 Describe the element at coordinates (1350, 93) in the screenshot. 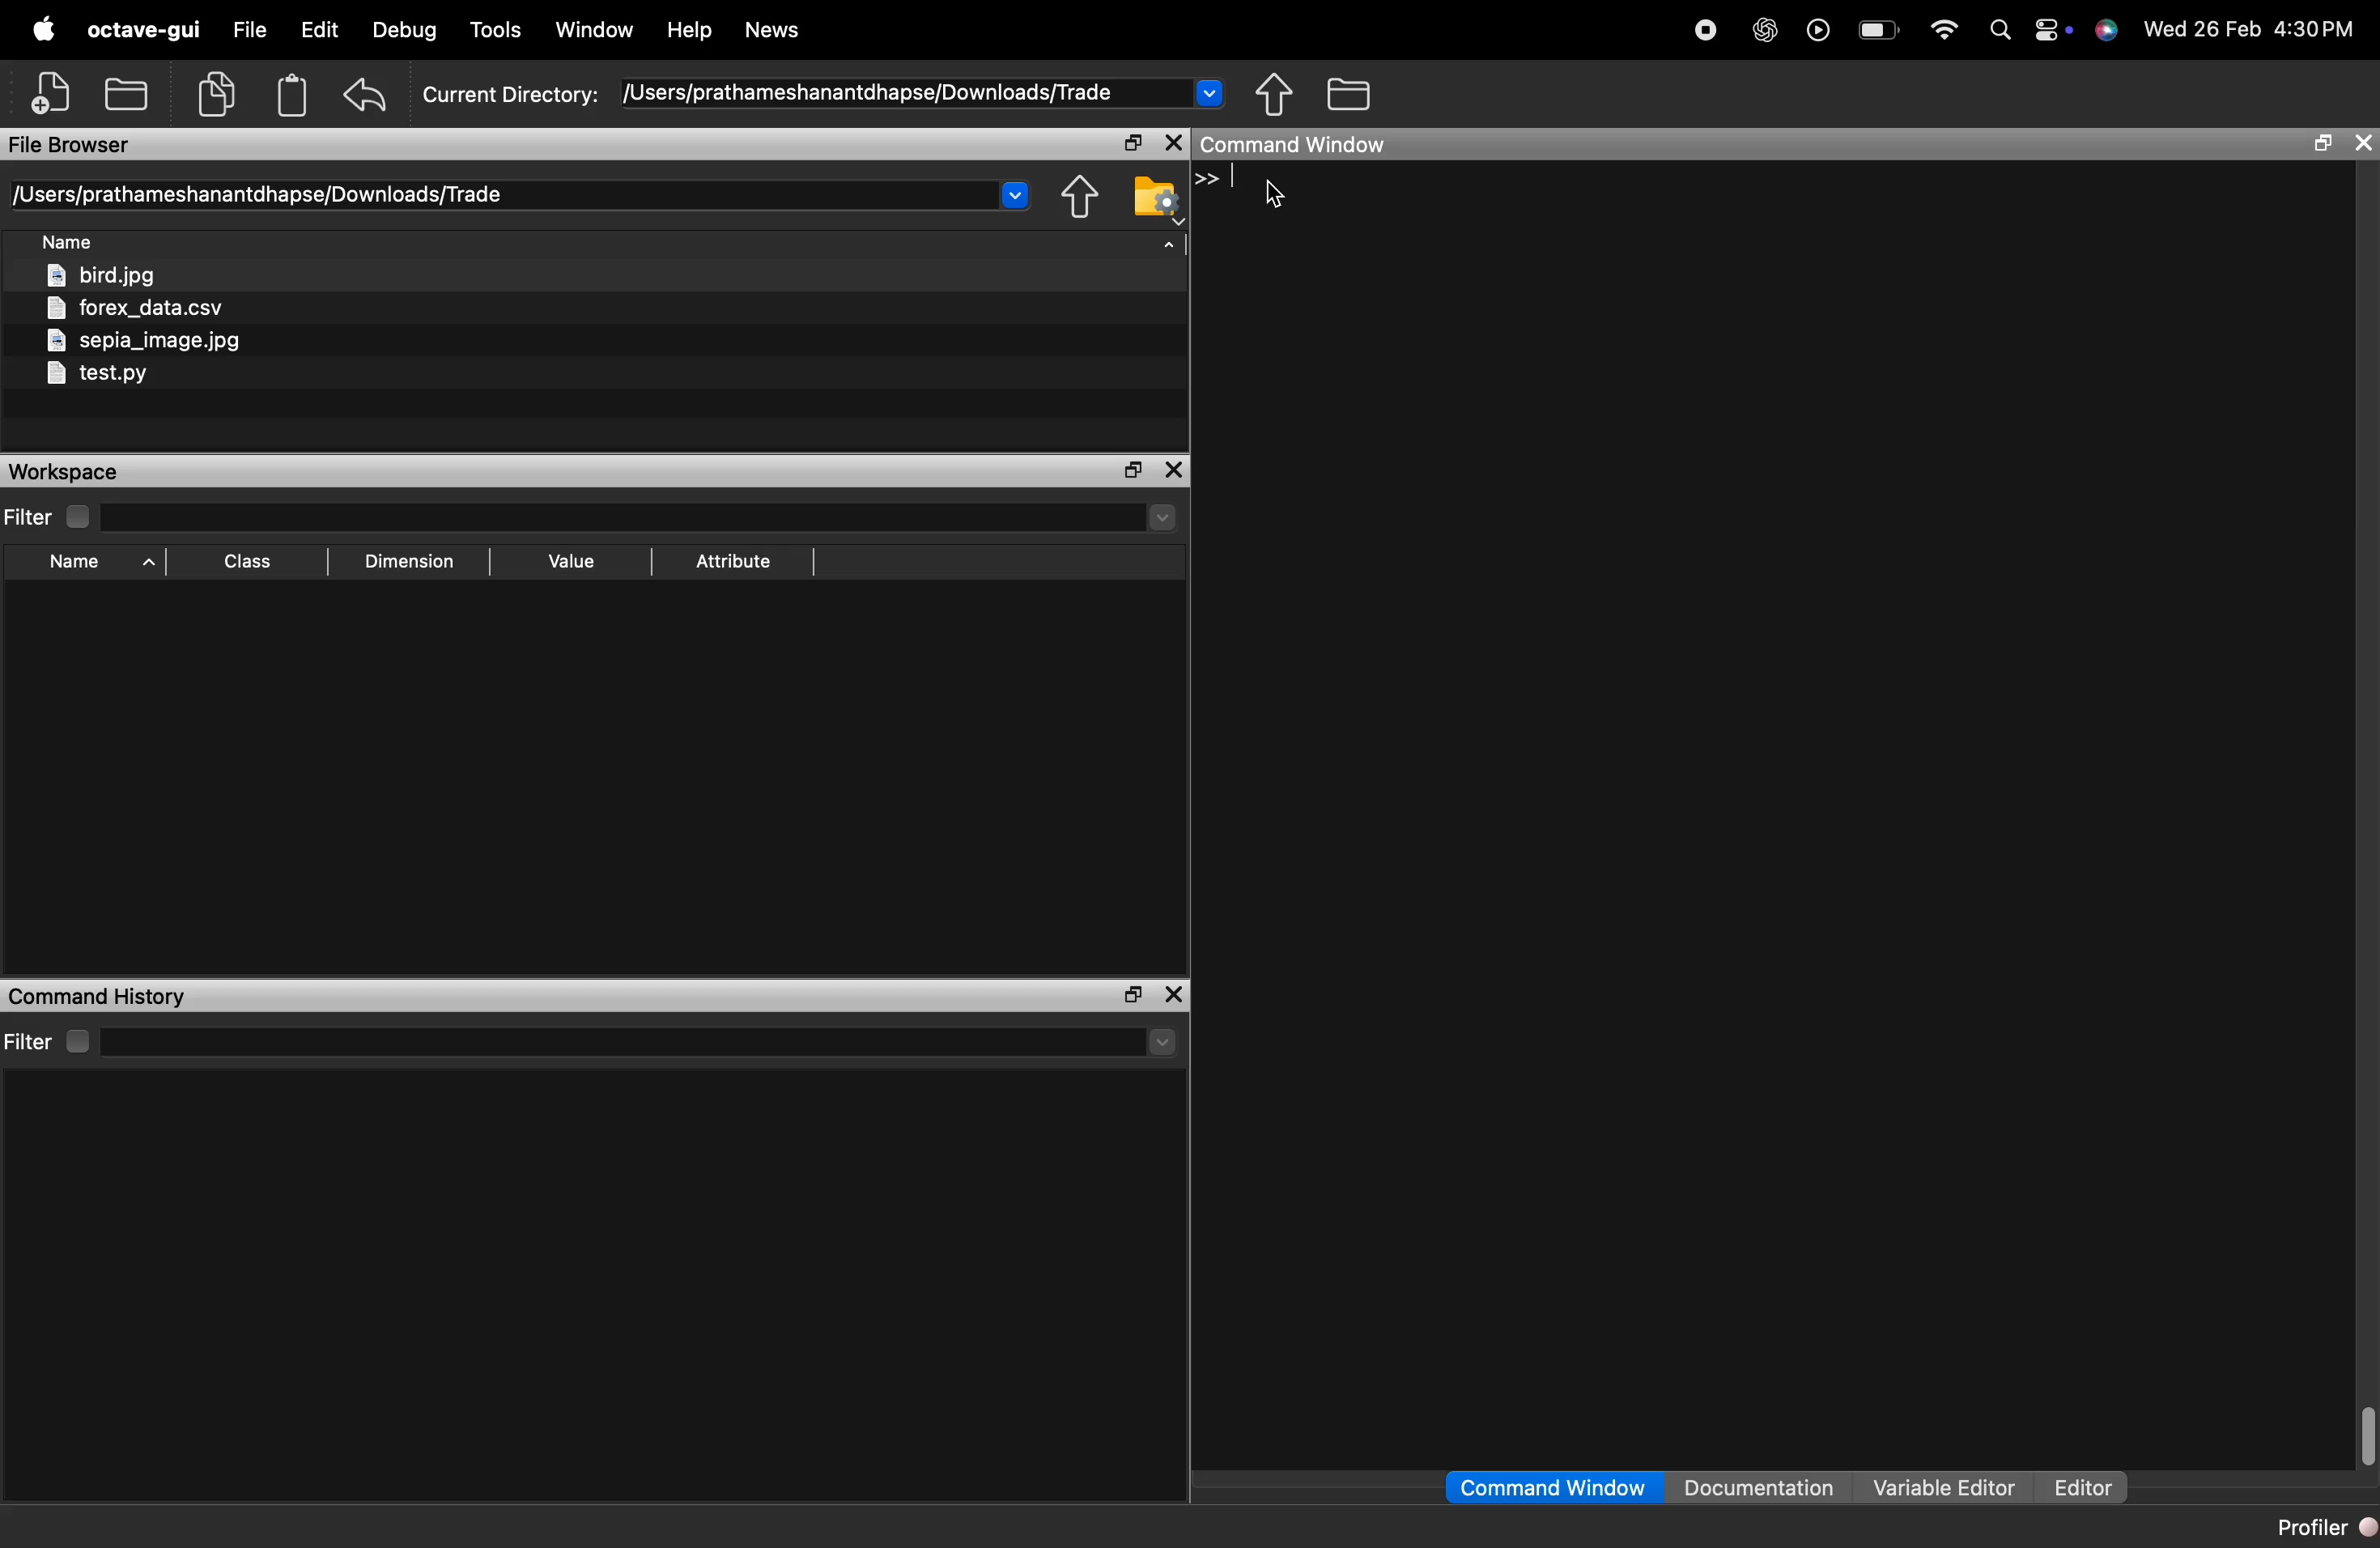

I see `folder` at that location.